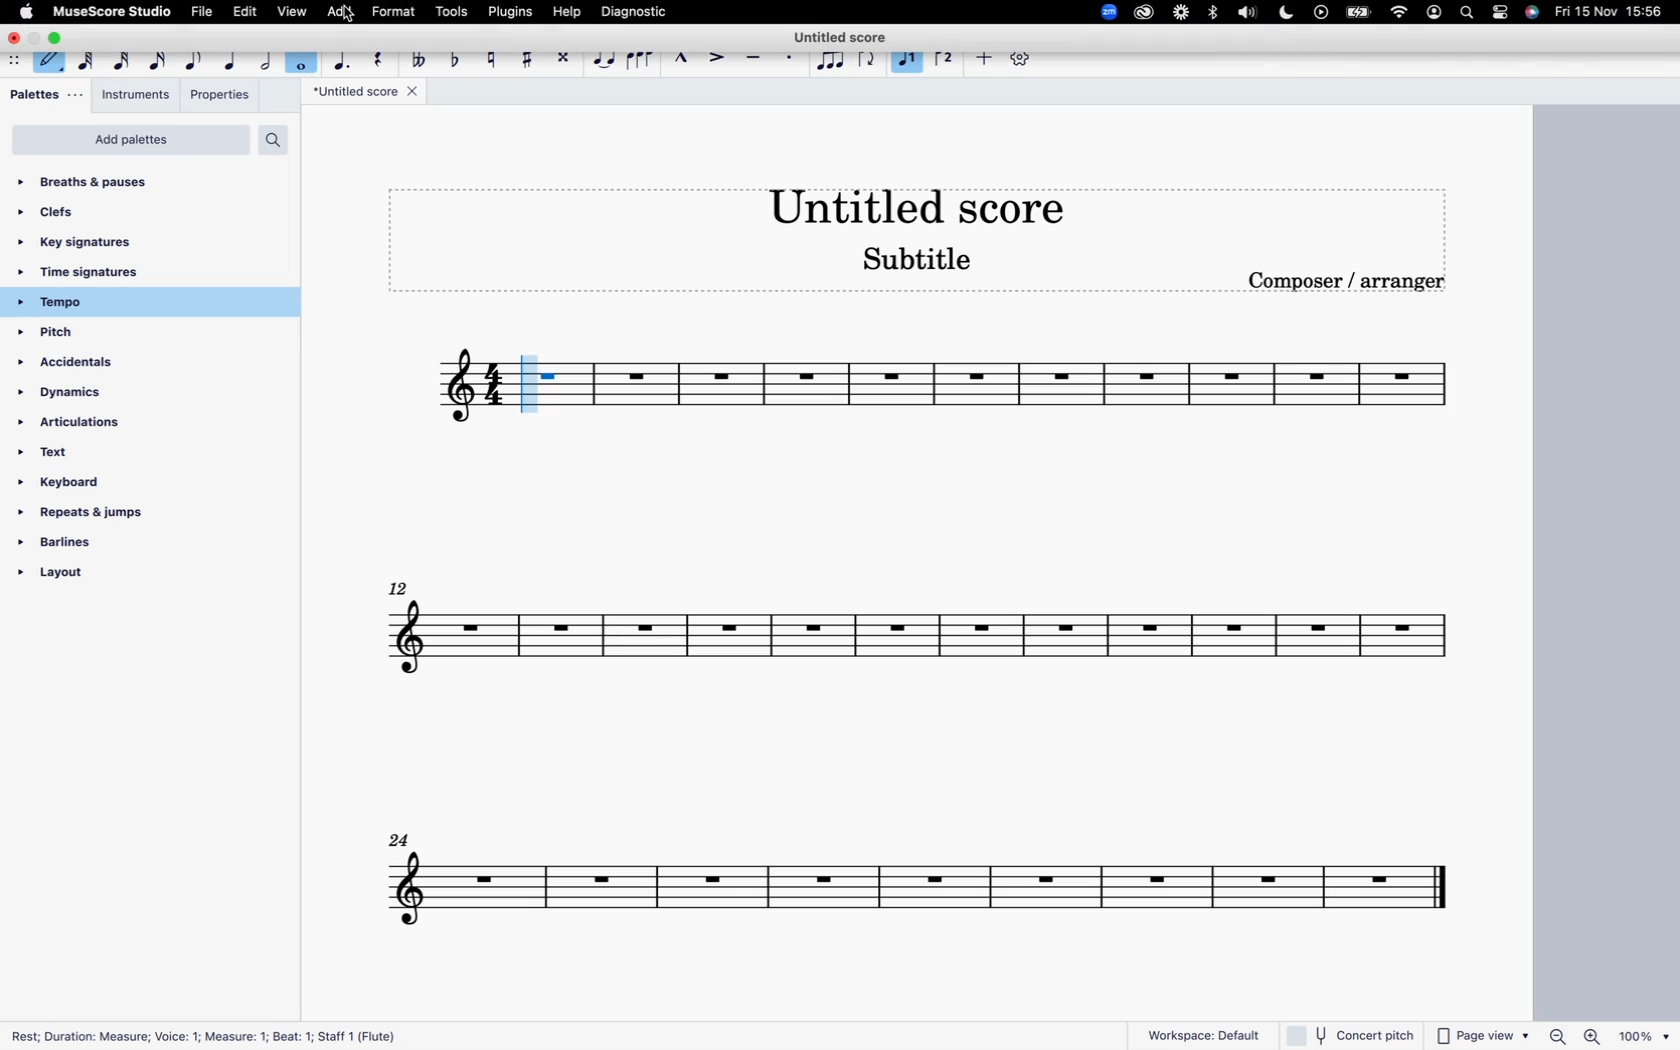 This screenshot has width=1680, height=1050. What do you see at coordinates (602, 57) in the screenshot?
I see `tie` at bounding box center [602, 57].